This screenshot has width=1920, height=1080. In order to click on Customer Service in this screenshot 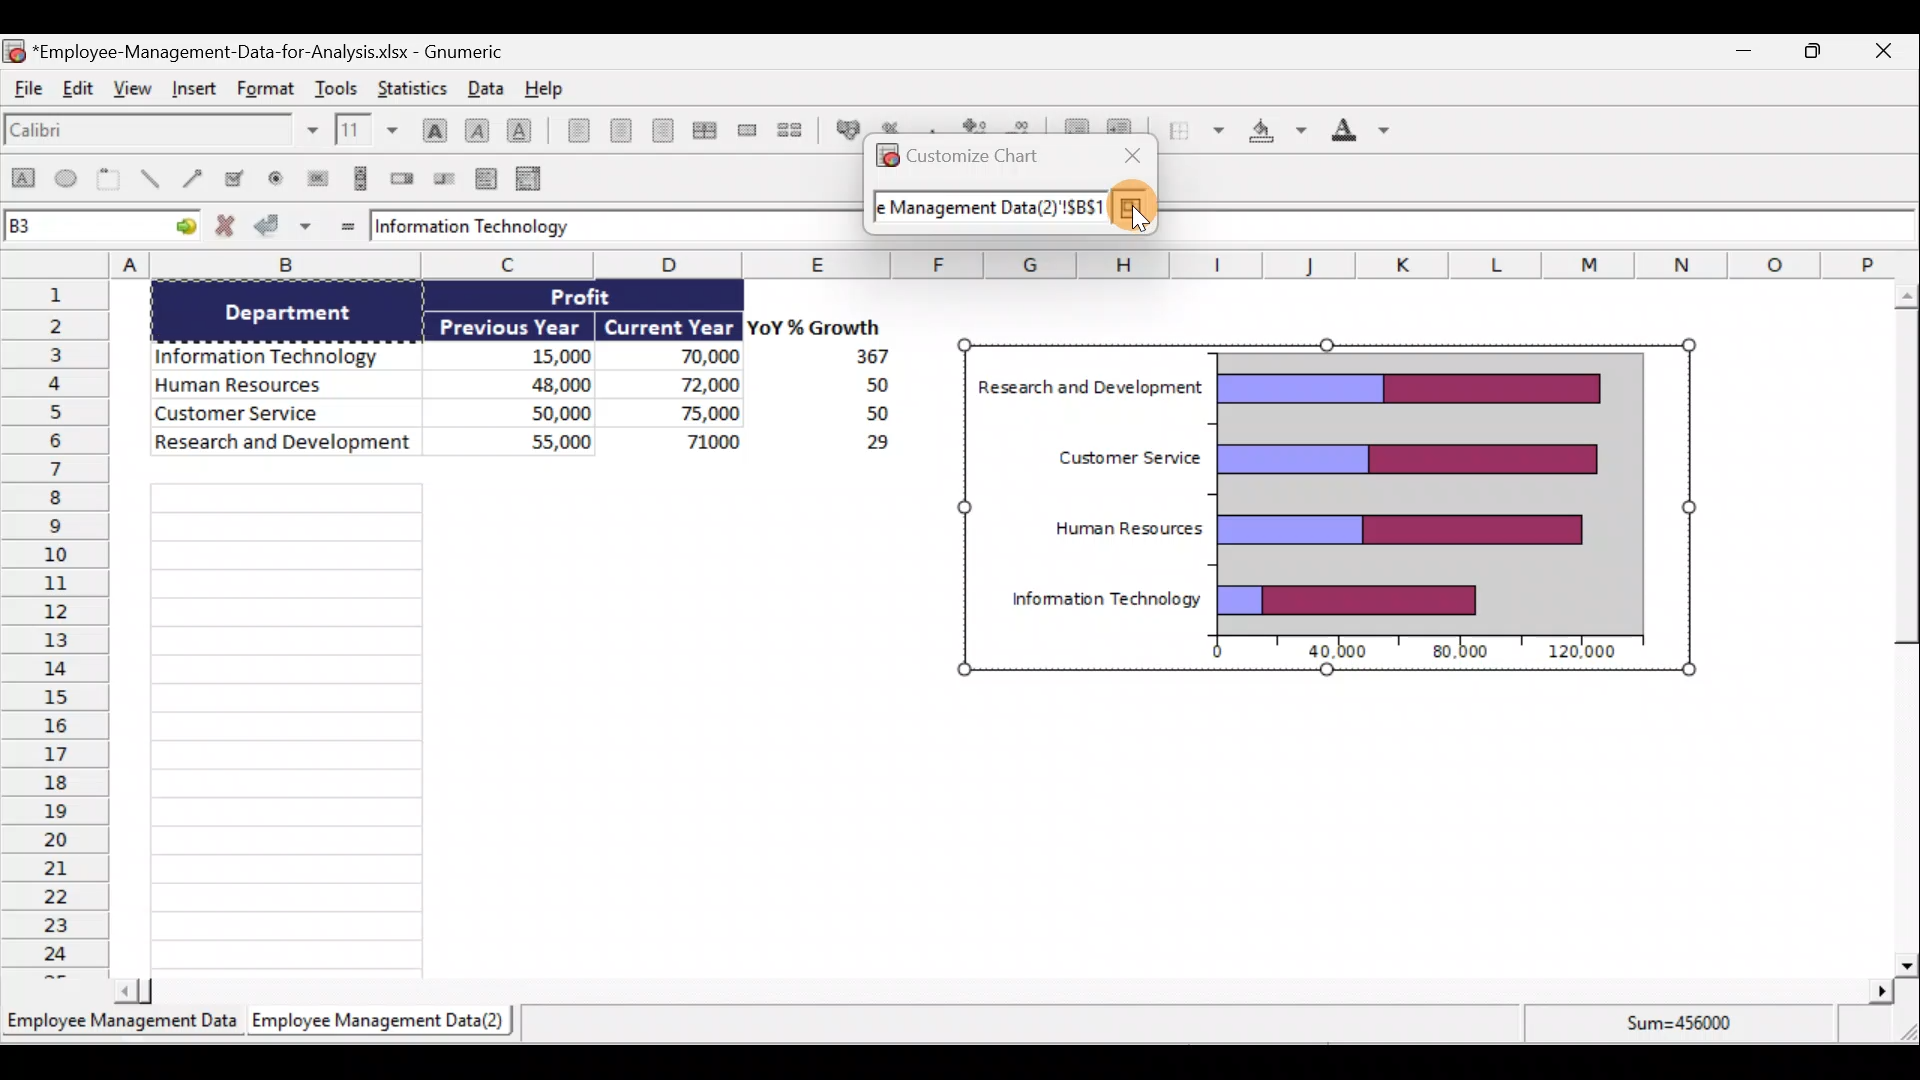, I will do `click(290, 415)`.